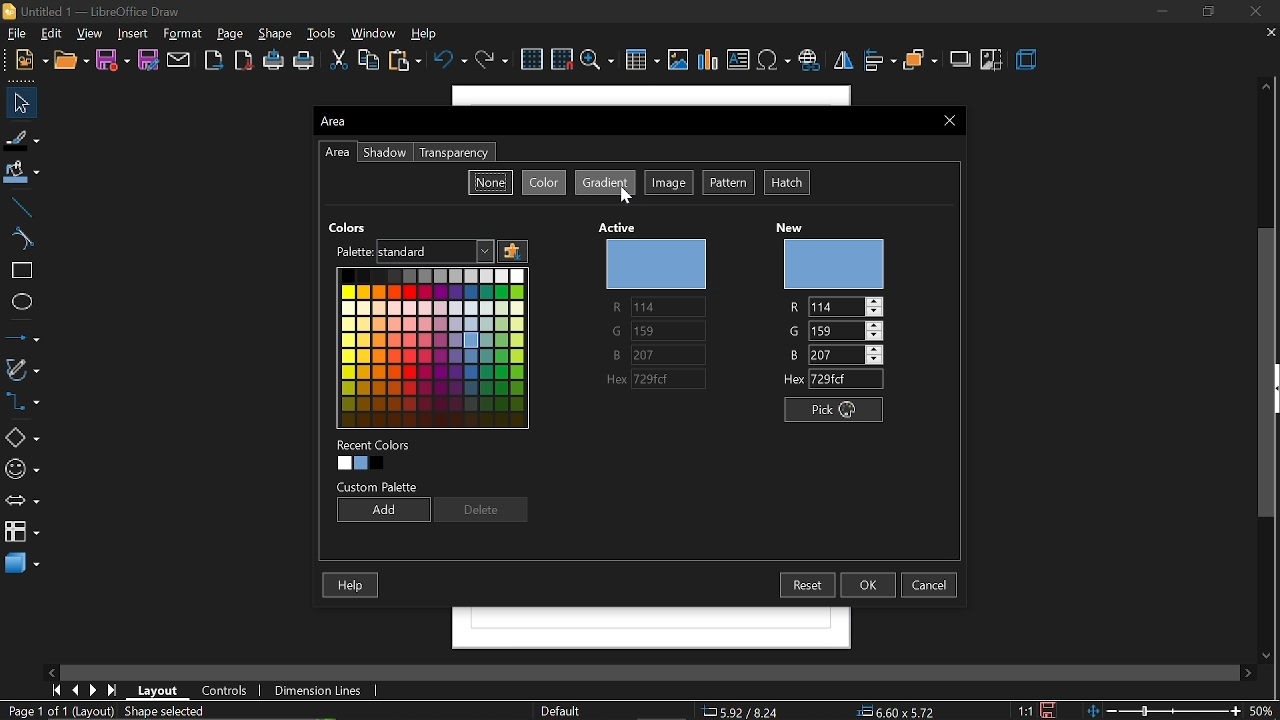  What do you see at coordinates (225, 689) in the screenshot?
I see `controls` at bounding box center [225, 689].